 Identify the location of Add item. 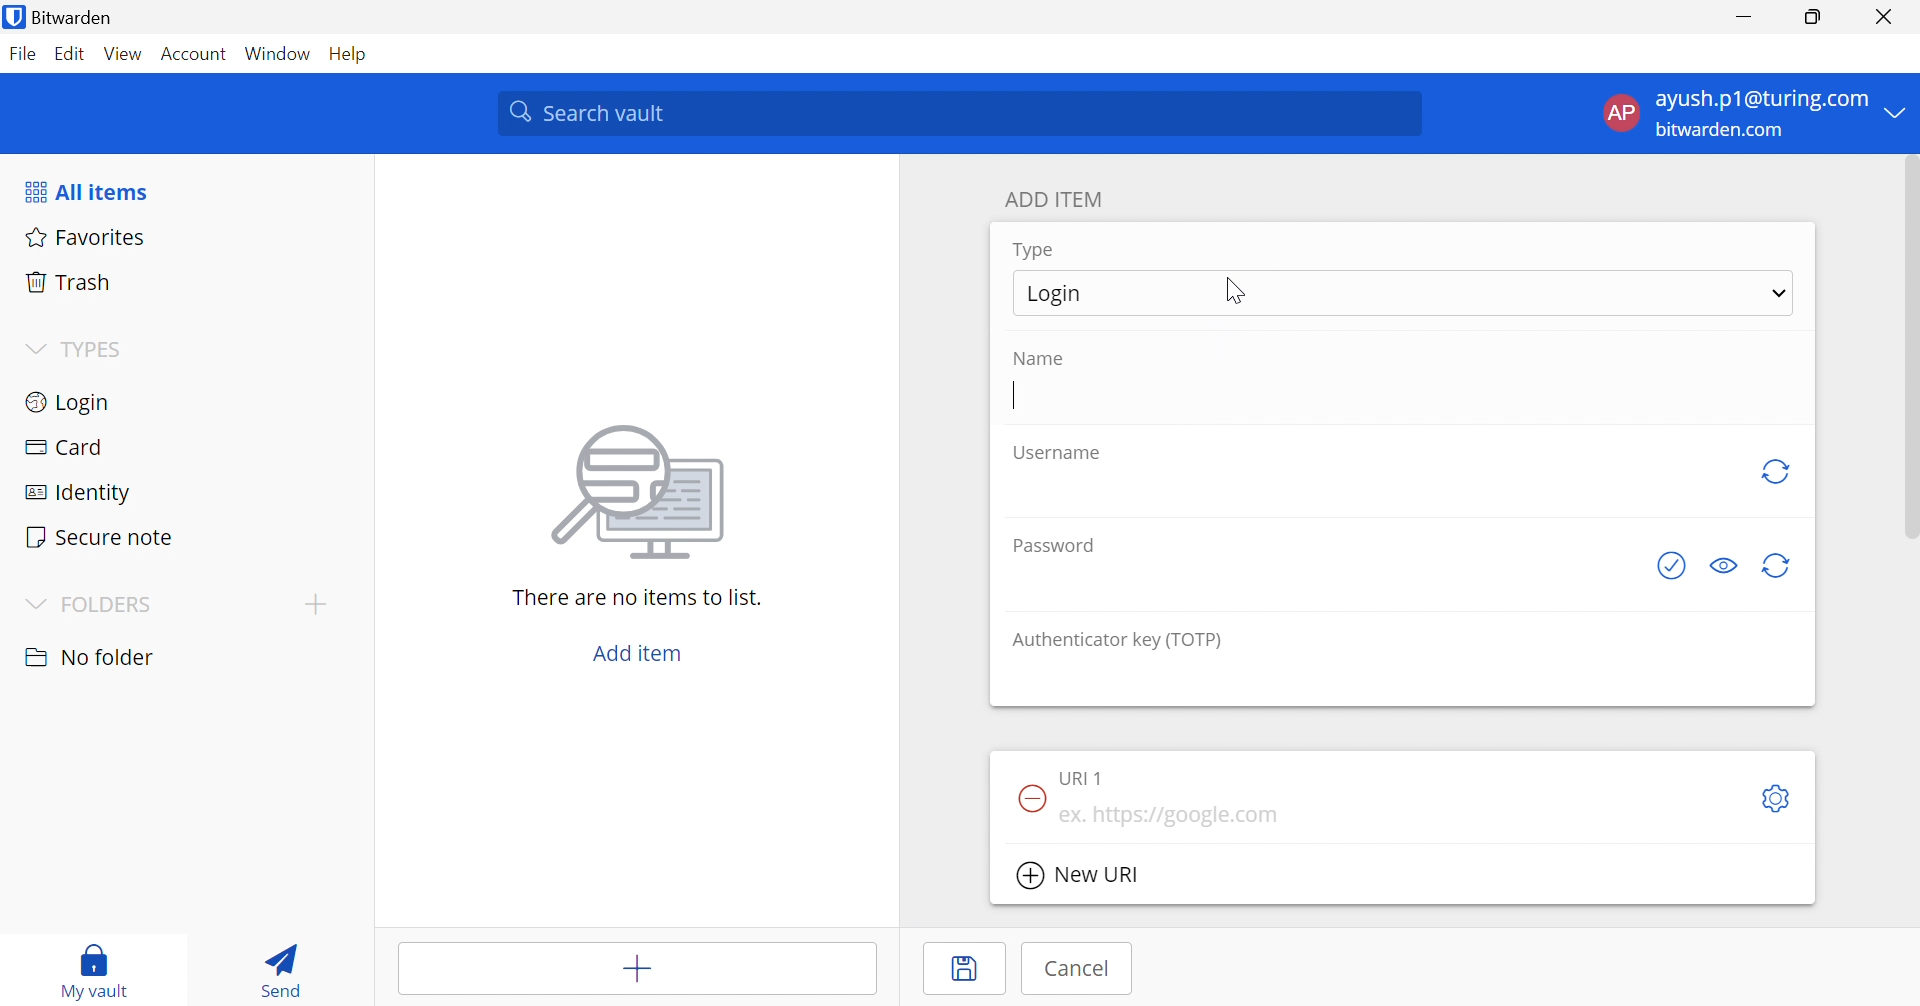
(638, 656).